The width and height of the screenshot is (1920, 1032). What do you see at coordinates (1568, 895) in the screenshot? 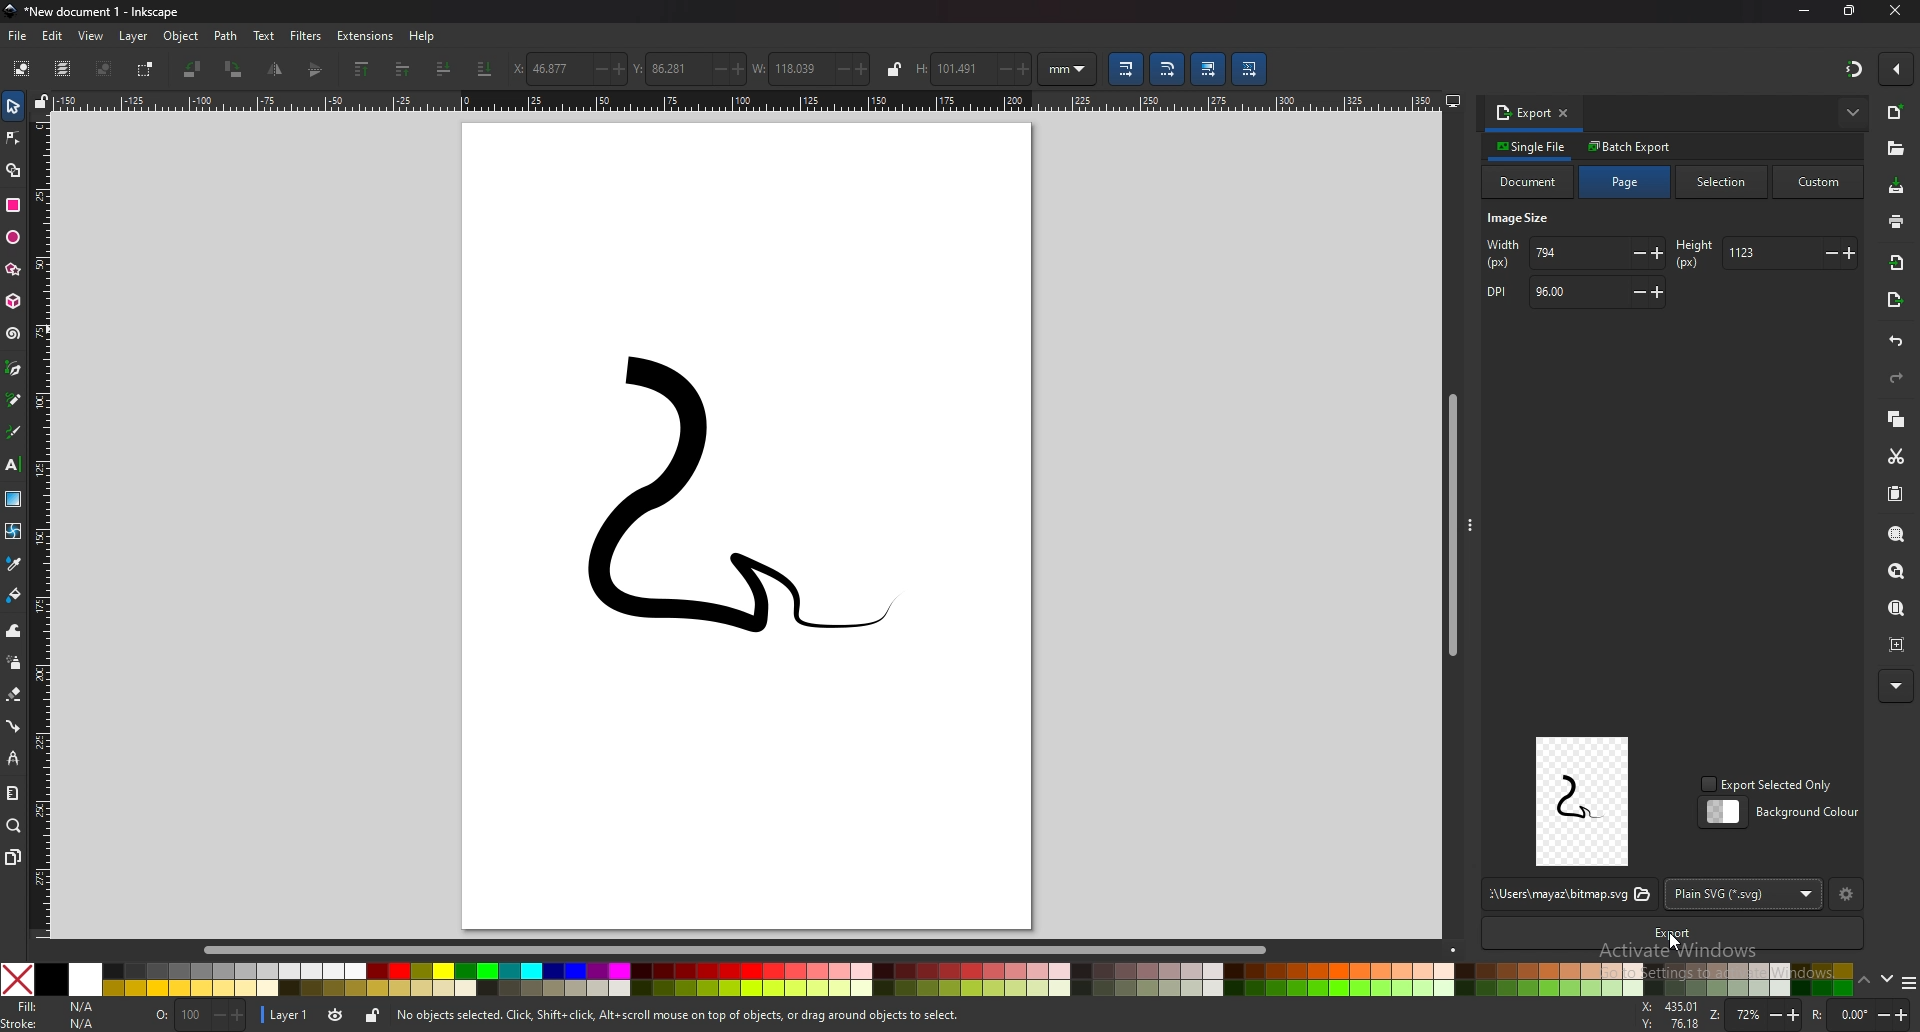
I see `file location` at bounding box center [1568, 895].